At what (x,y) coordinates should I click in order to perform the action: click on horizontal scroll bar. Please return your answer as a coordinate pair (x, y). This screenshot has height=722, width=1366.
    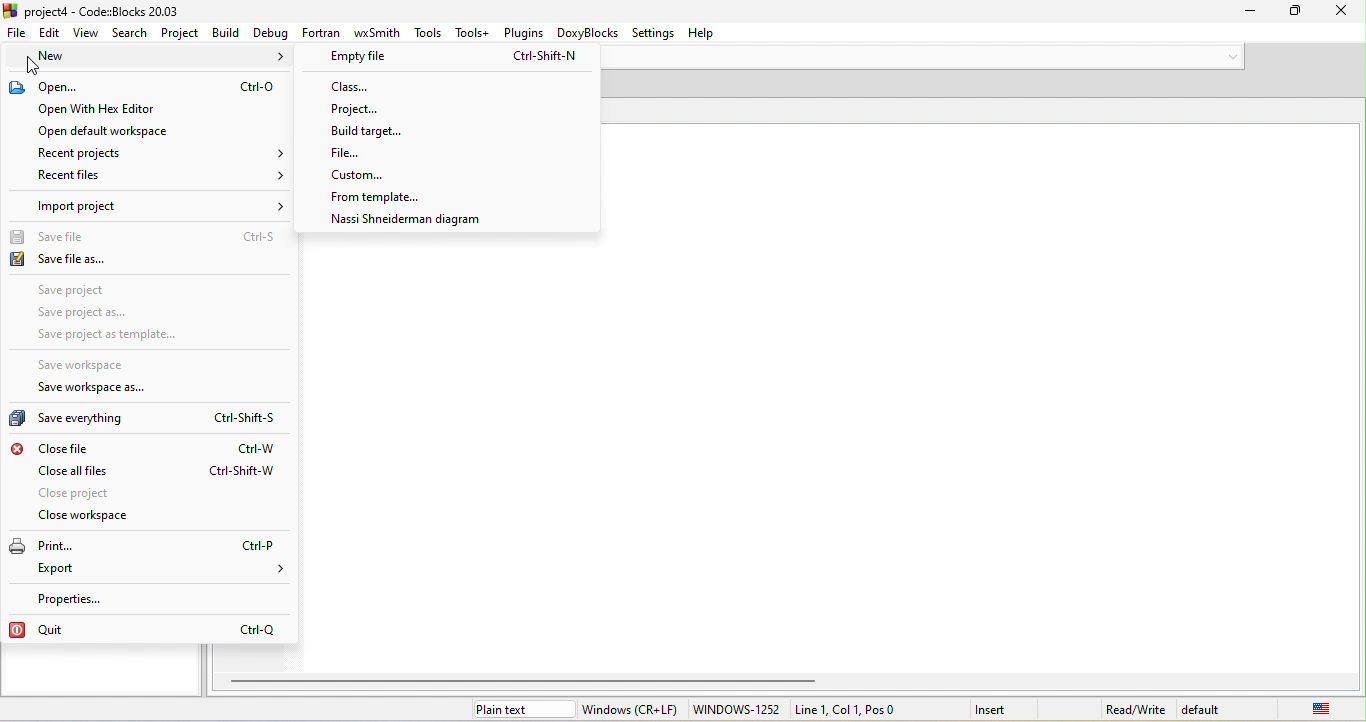
    Looking at the image, I should click on (529, 680).